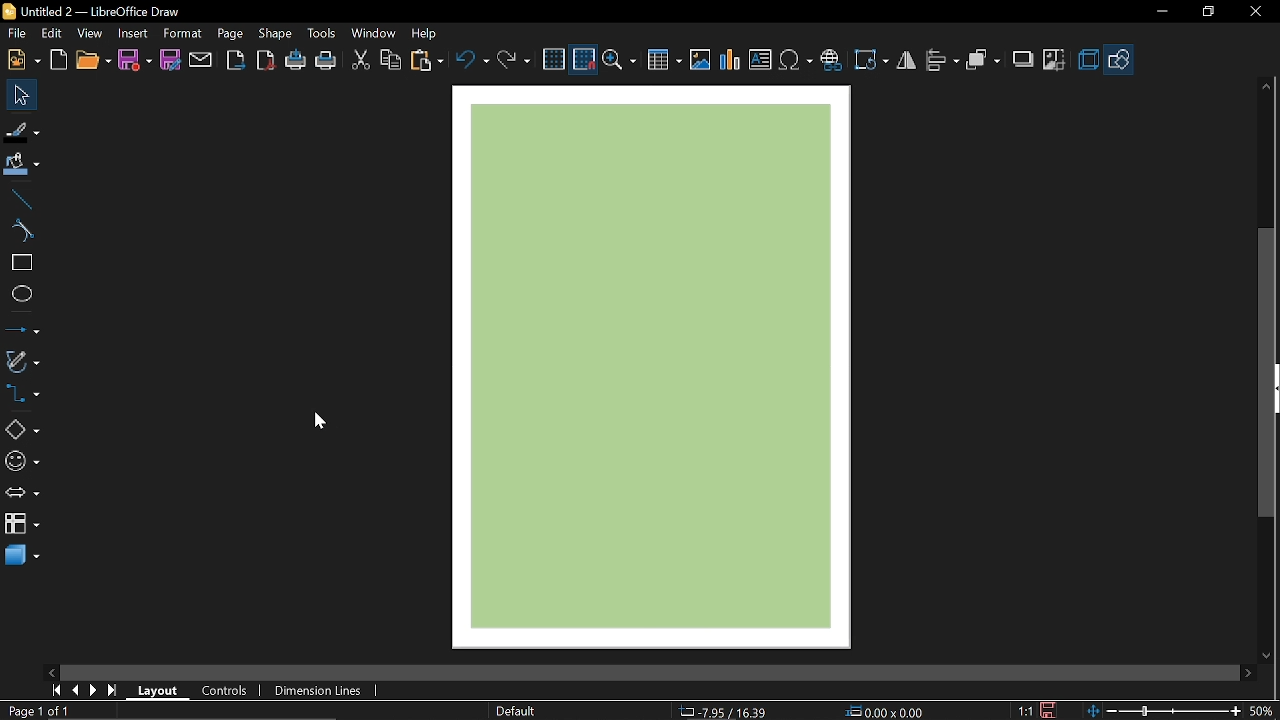  What do you see at coordinates (296, 62) in the screenshot?
I see `Print directly` at bounding box center [296, 62].